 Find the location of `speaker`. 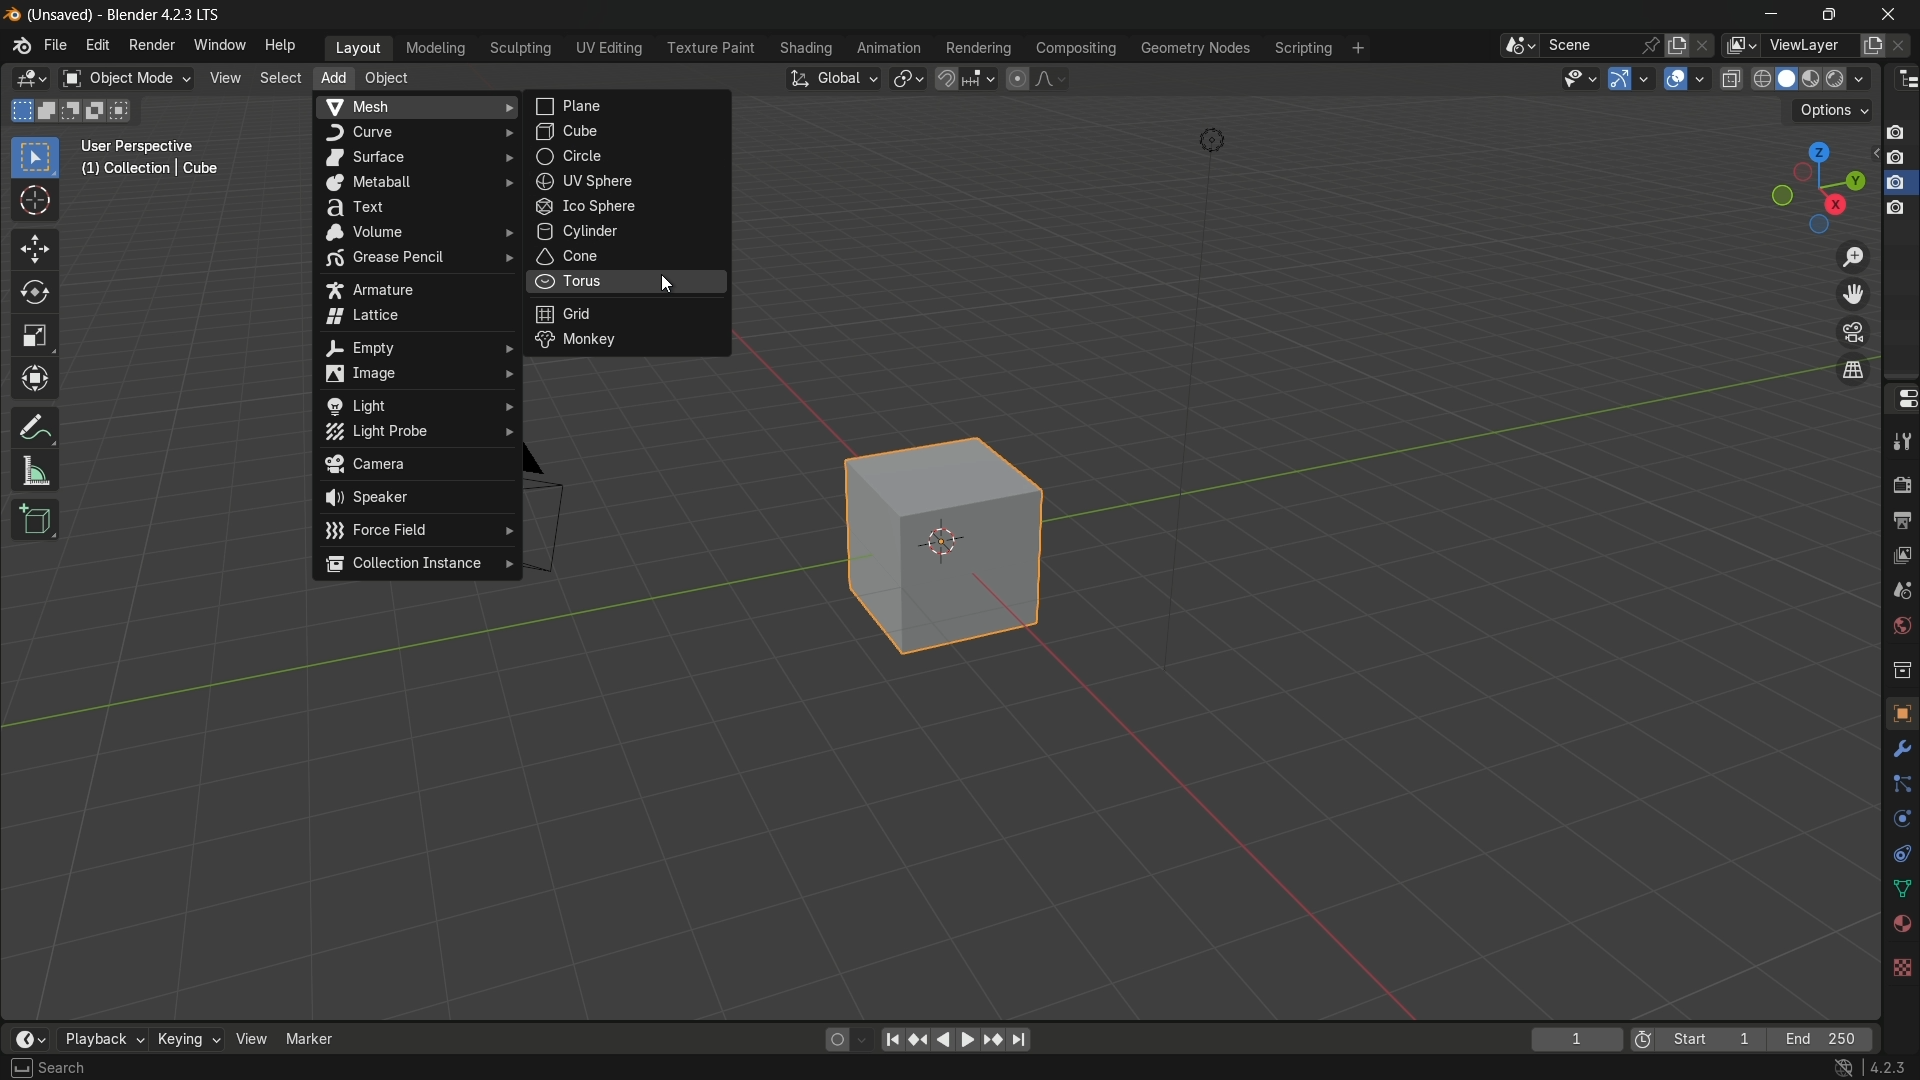

speaker is located at coordinates (416, 498).